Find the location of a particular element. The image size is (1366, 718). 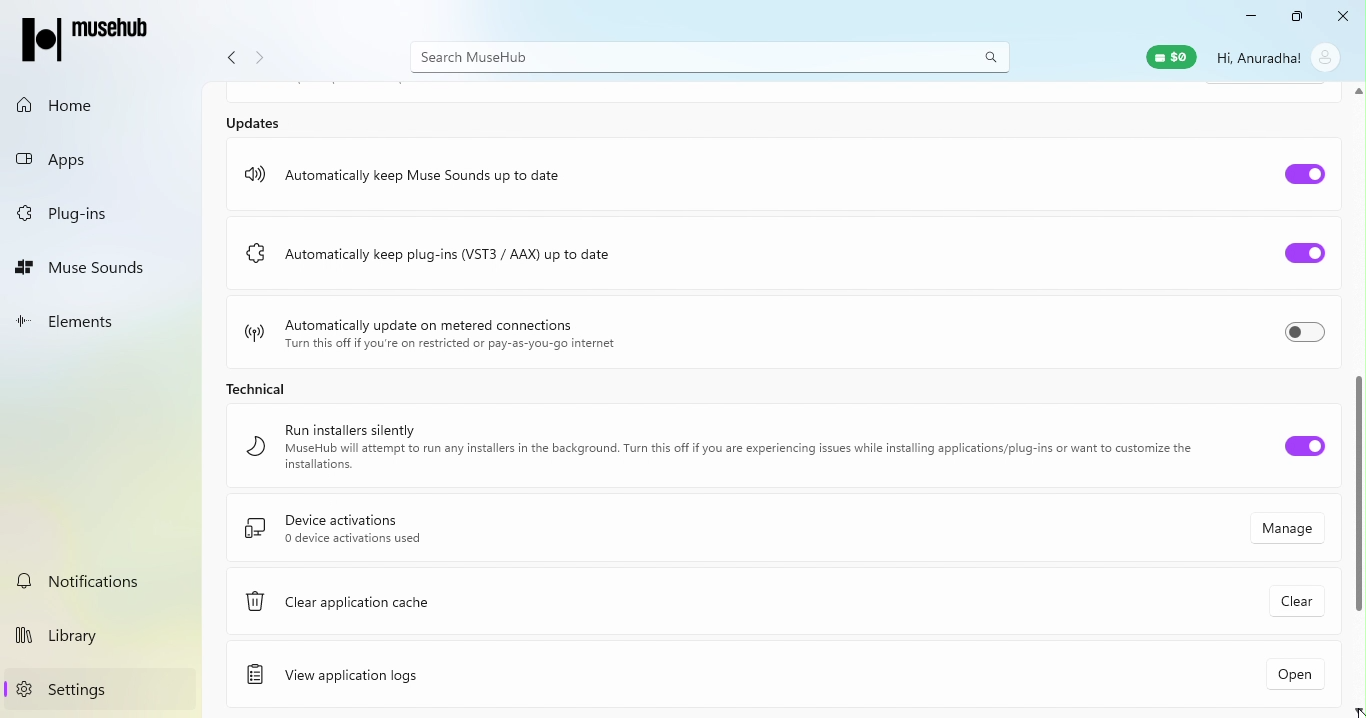

Automatically keep Muse sounds up to date is located at coordinates (406, 176).